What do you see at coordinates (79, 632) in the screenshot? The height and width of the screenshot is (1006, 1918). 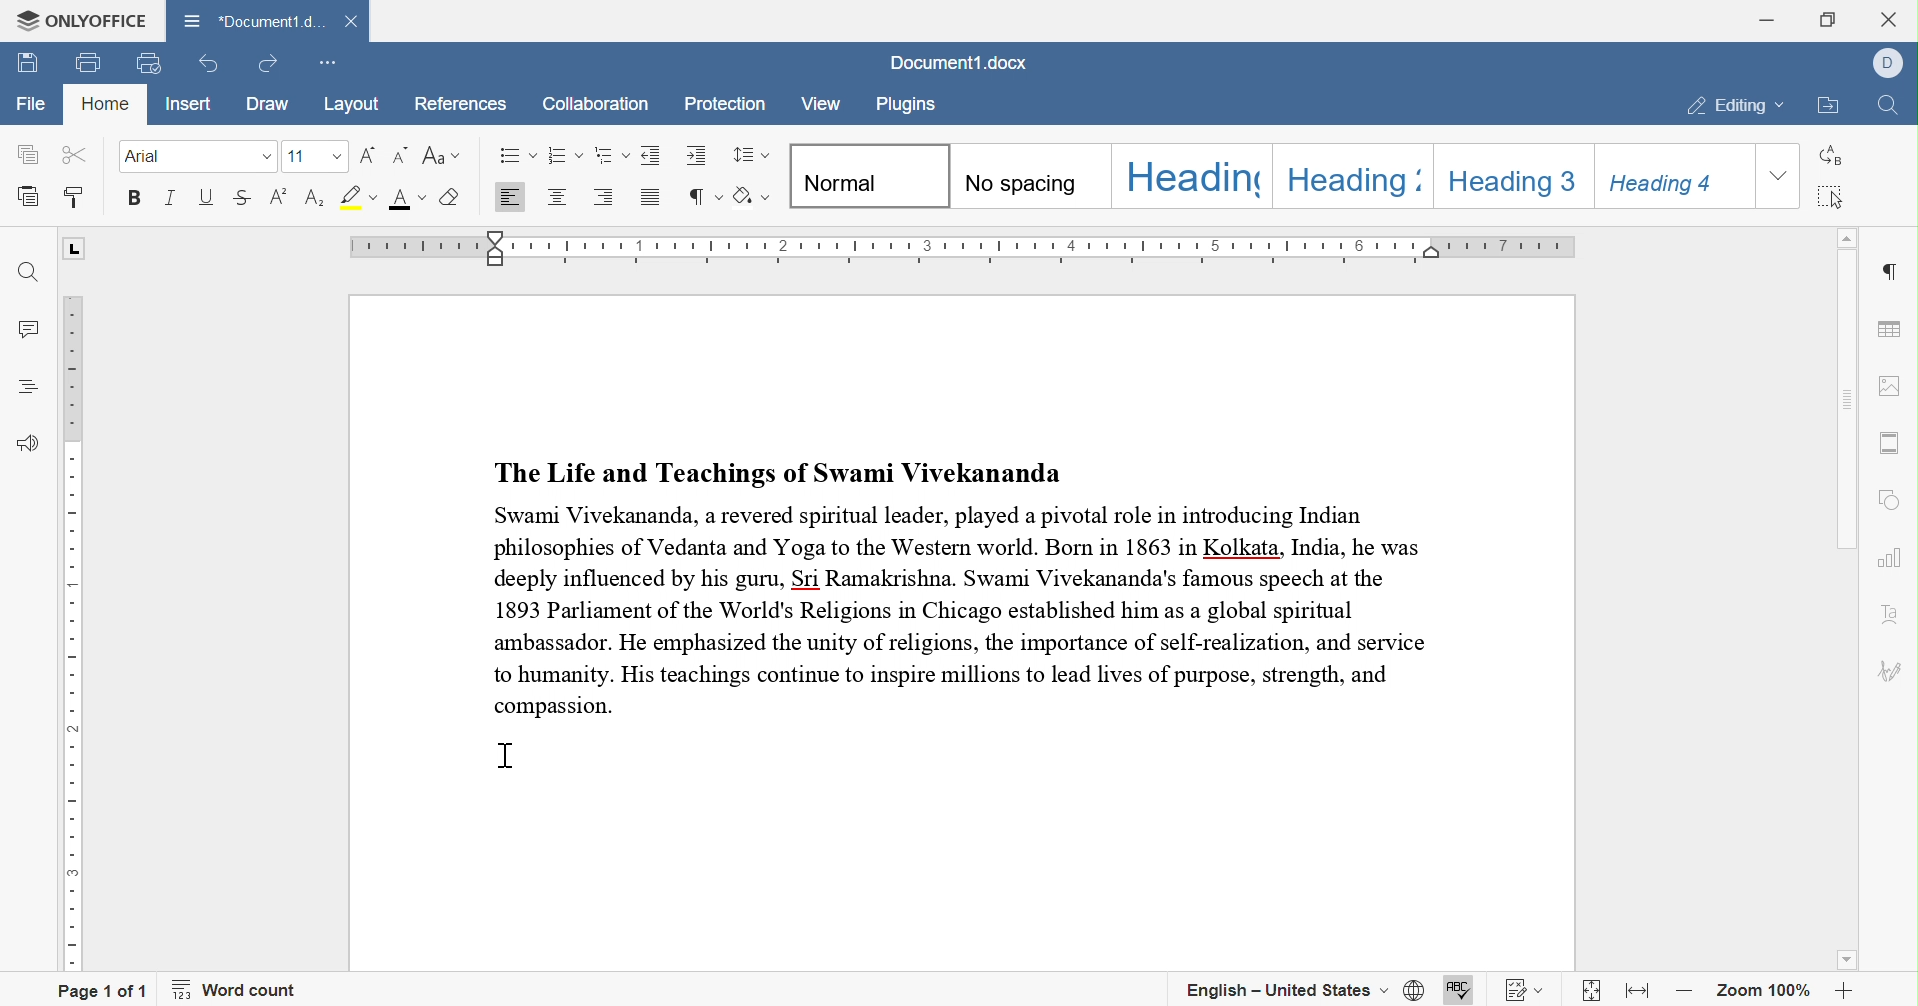 I see `ruler` at bounding box center [79, 632].